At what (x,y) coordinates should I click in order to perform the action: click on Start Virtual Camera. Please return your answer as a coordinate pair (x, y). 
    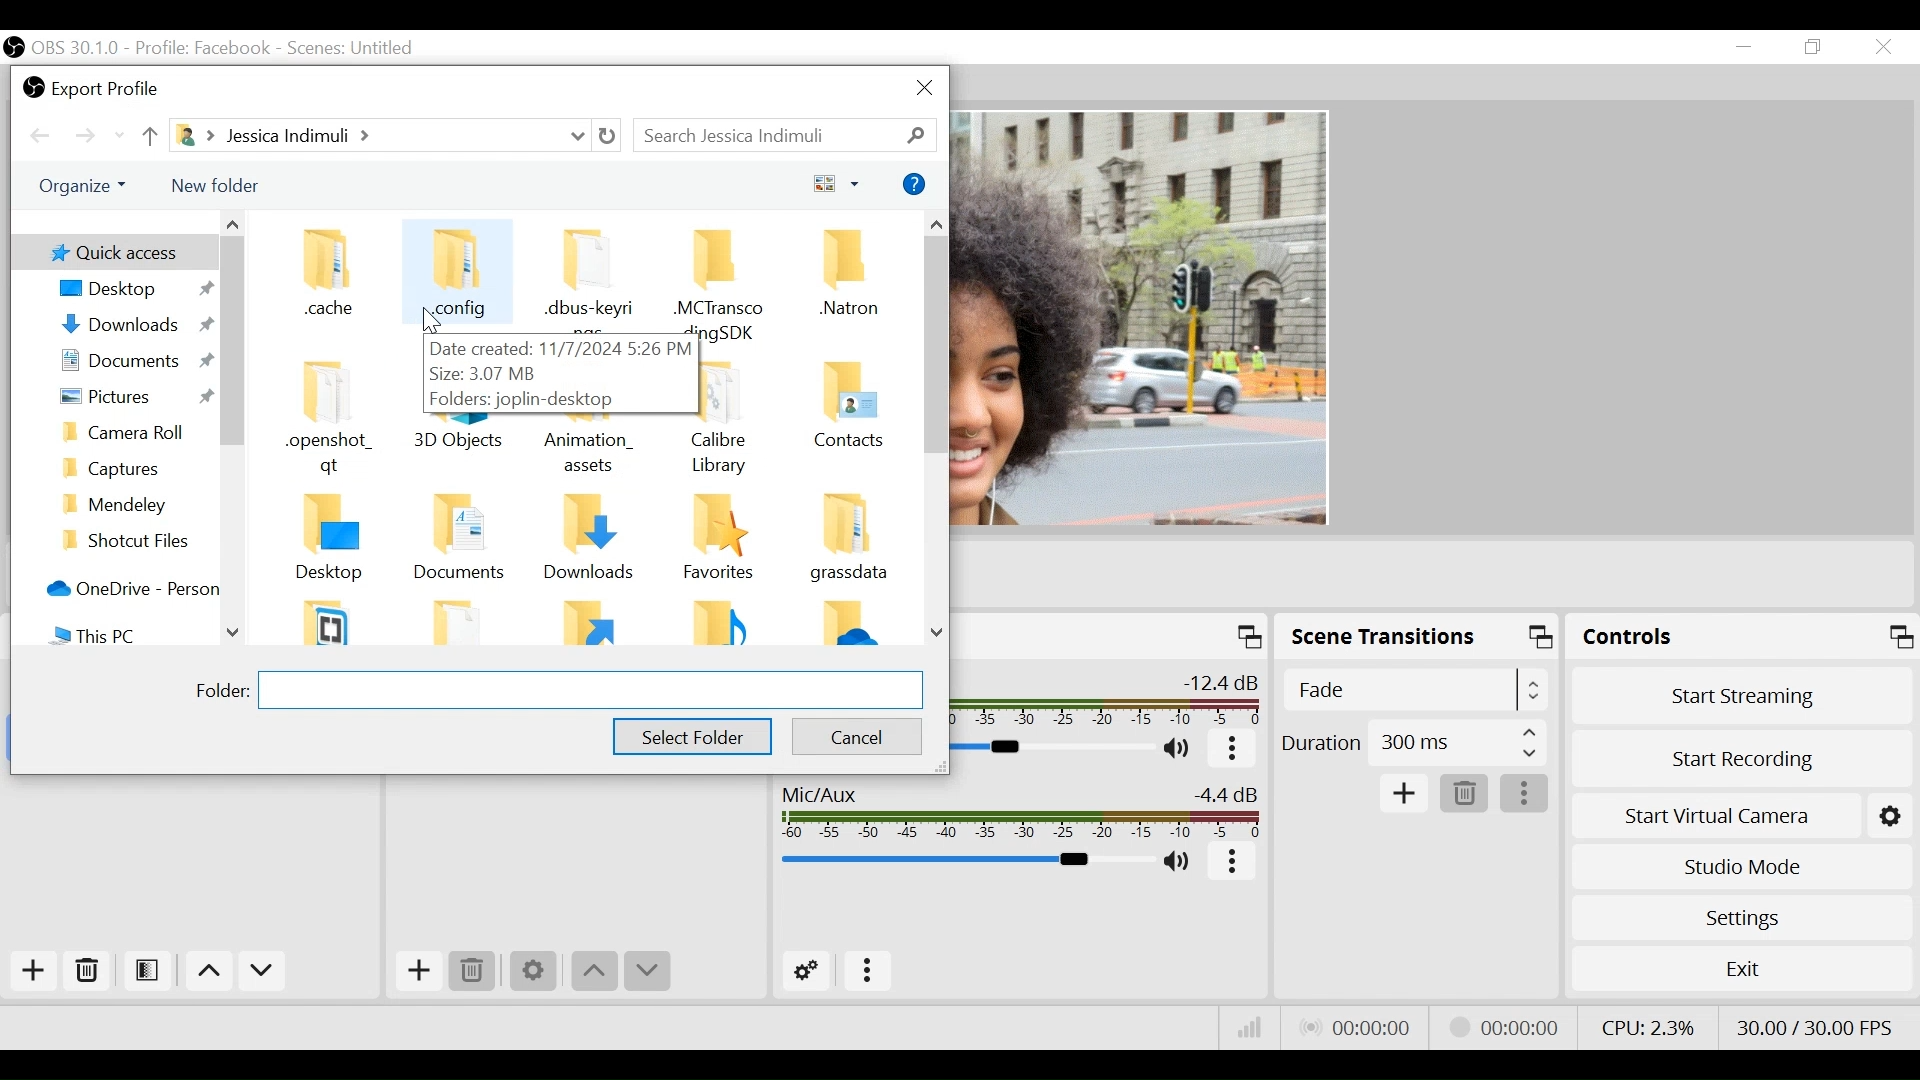
    Looking at the image, I should click on (1743, 817).